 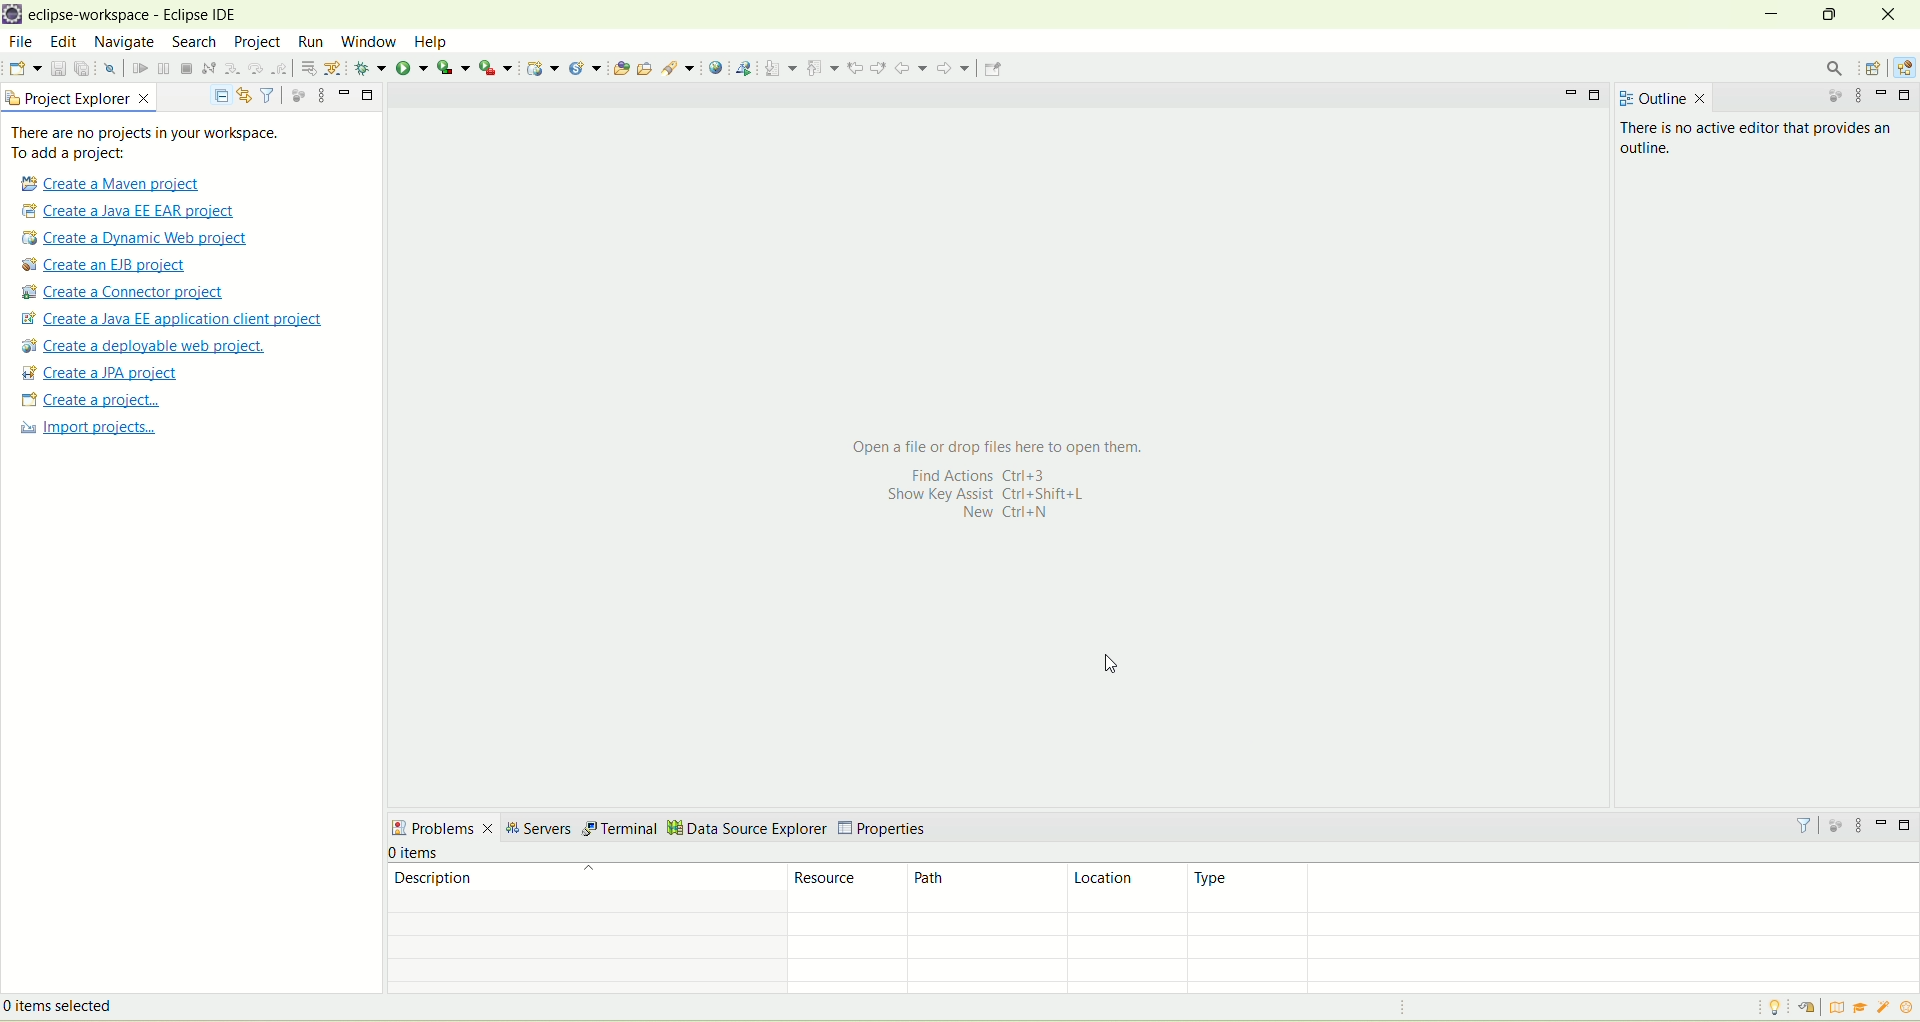 I want to click on There is no active editor that provides an outline., so click(x=1724, y=153).